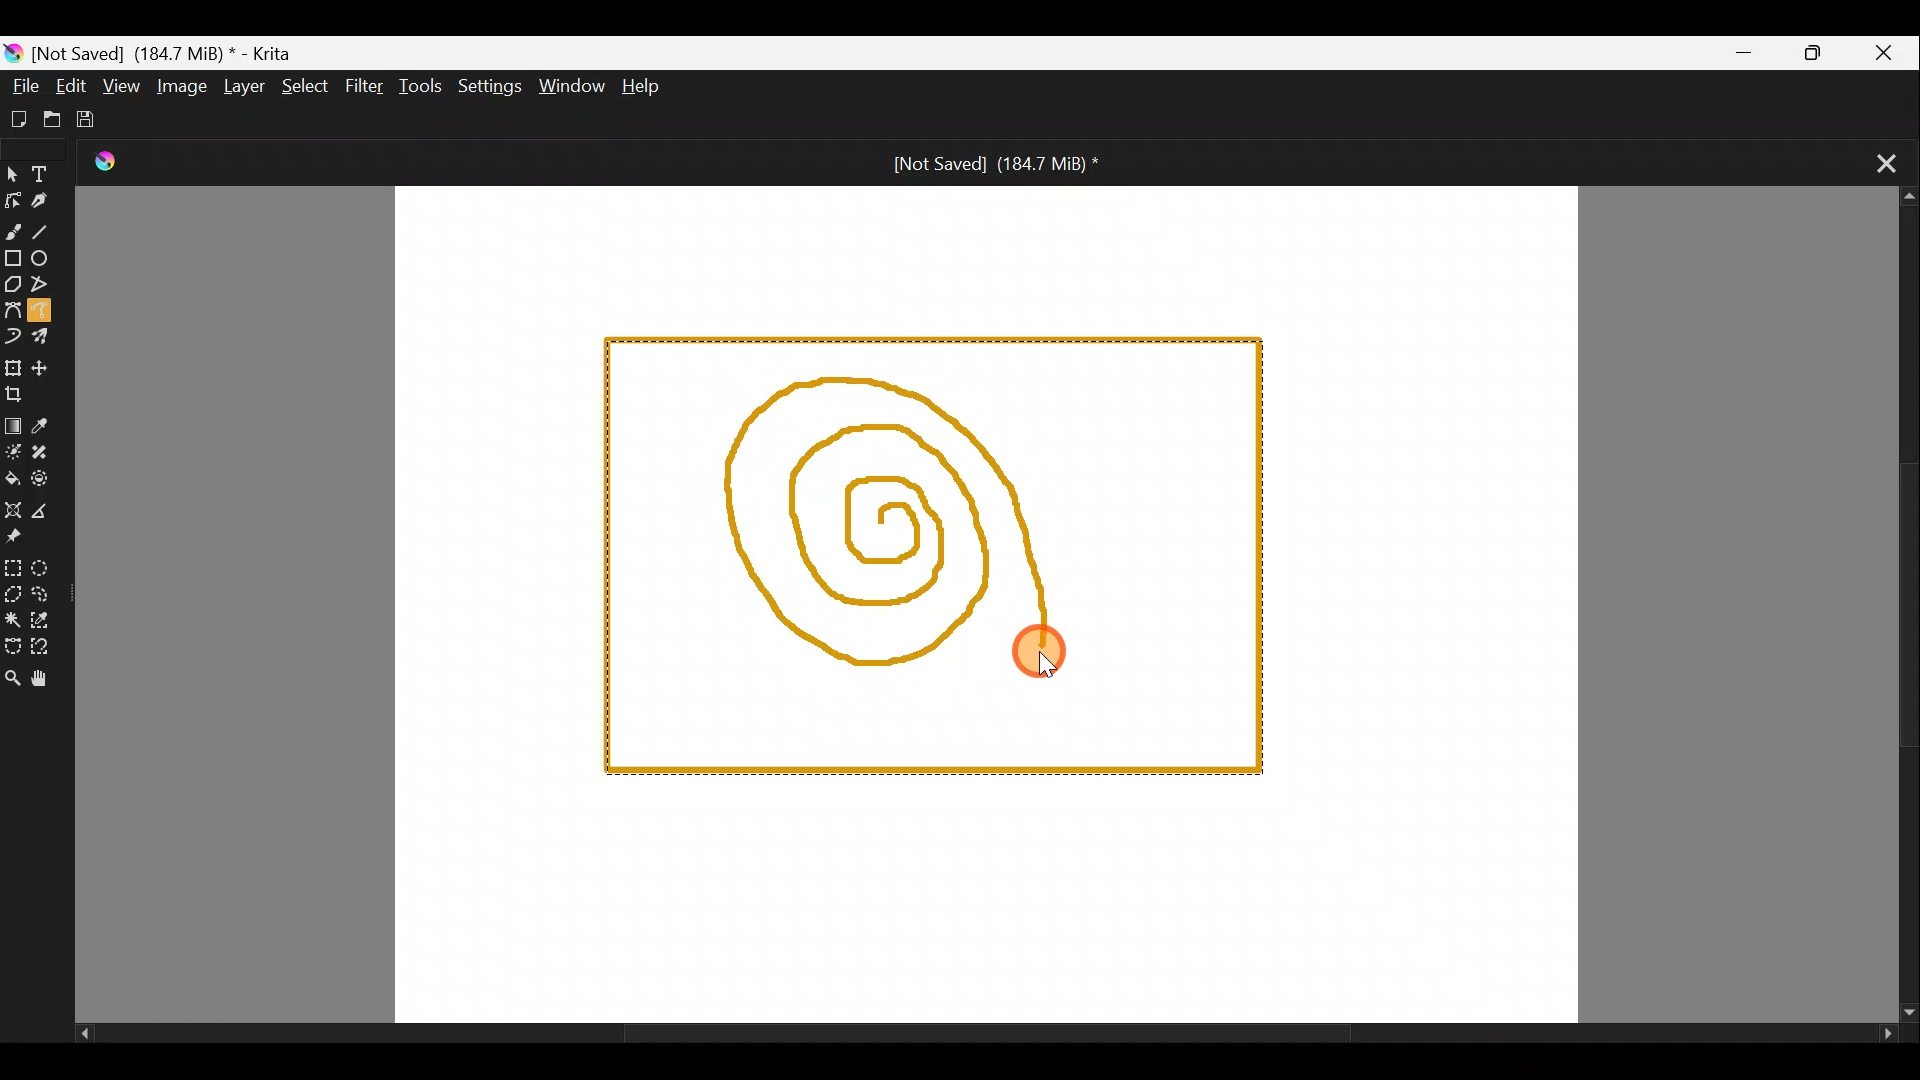 The image size is (1920, 1080). I want to click on Reference images tool, so click(22, 538).